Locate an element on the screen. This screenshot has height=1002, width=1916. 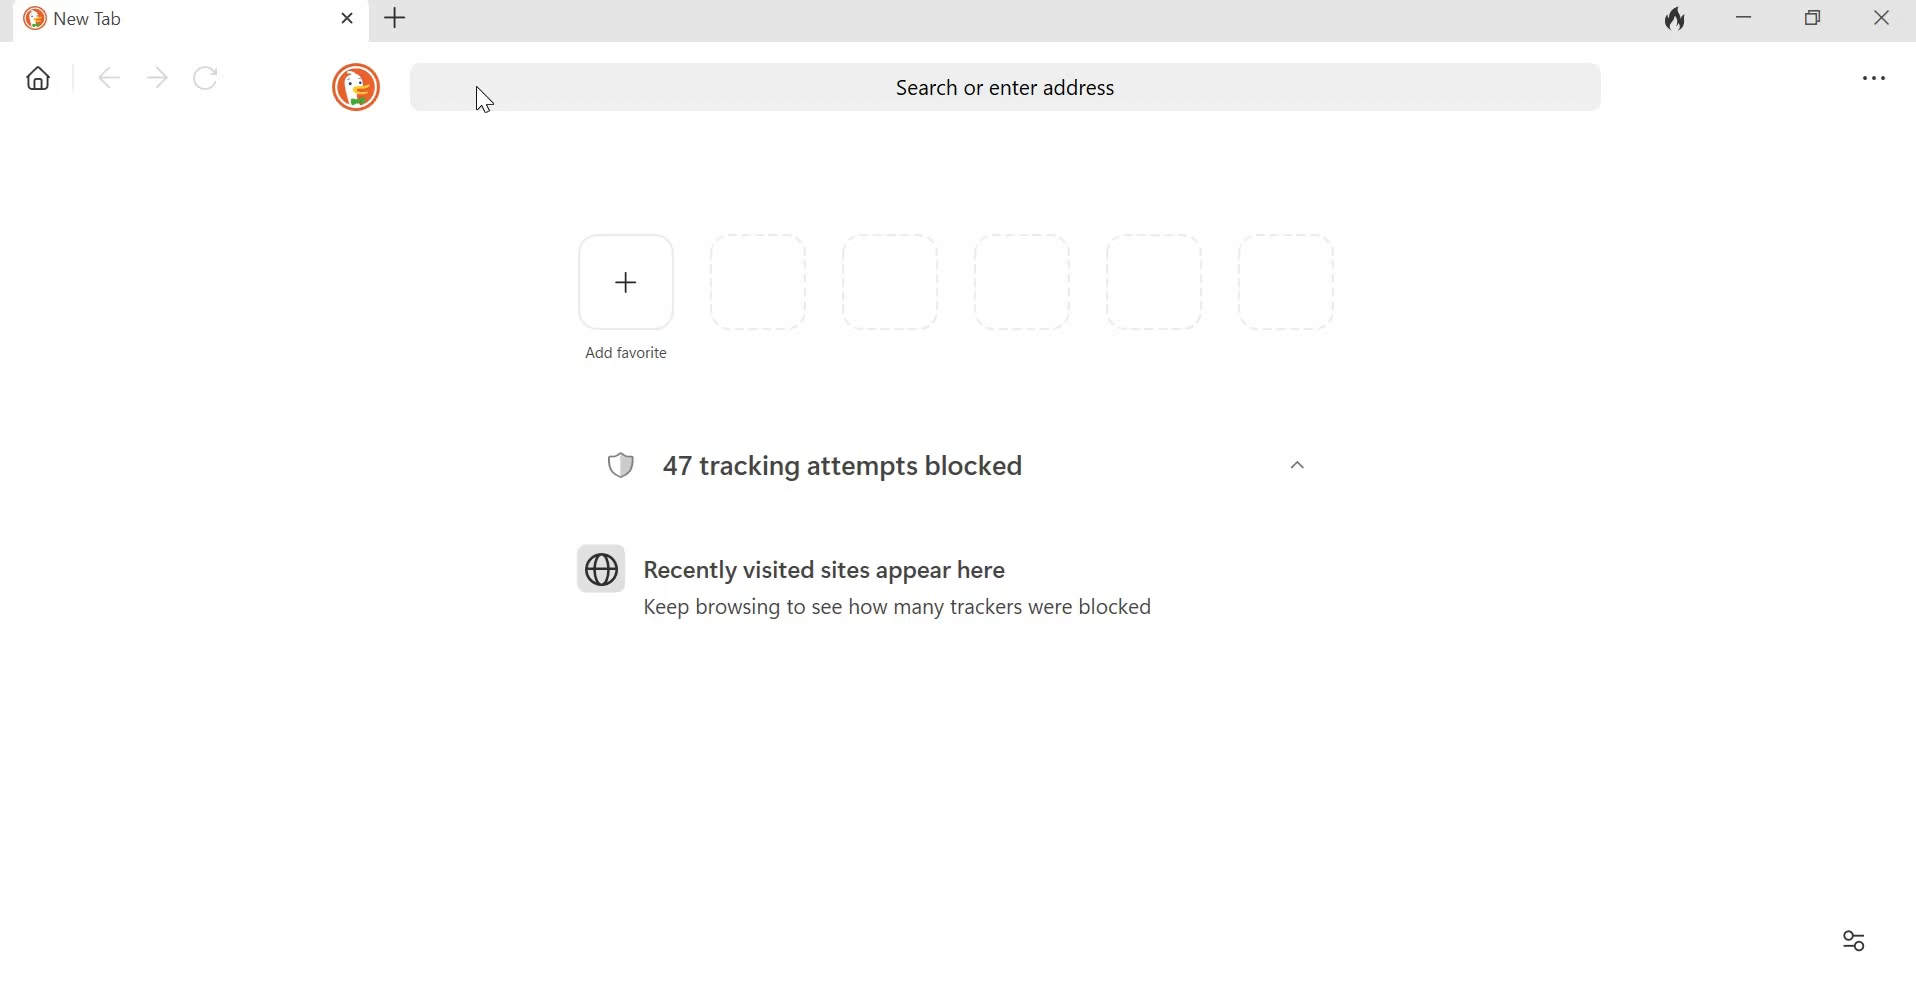
Recently visited sites appear here. Keep browsing to see how many trackers were blocked.  is located at coordinates (893, 580).